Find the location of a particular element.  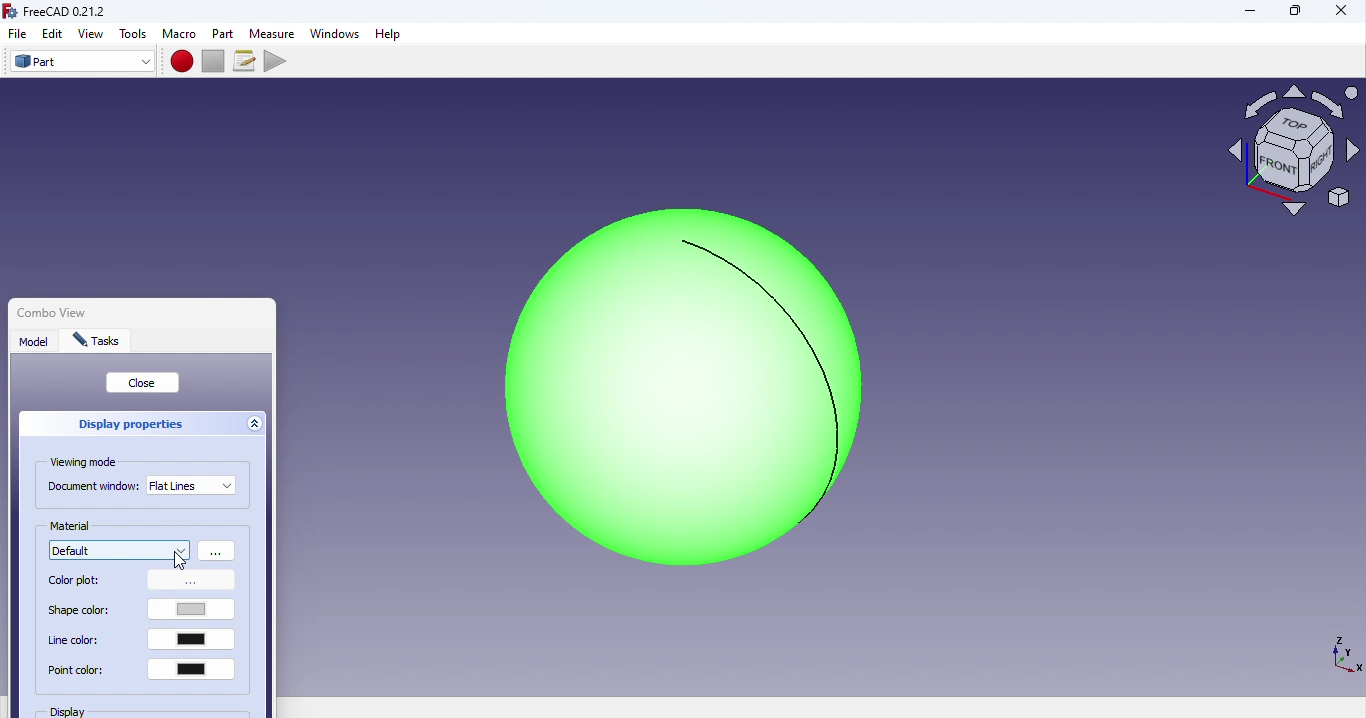

Materials is located at coordinates (119, 551).